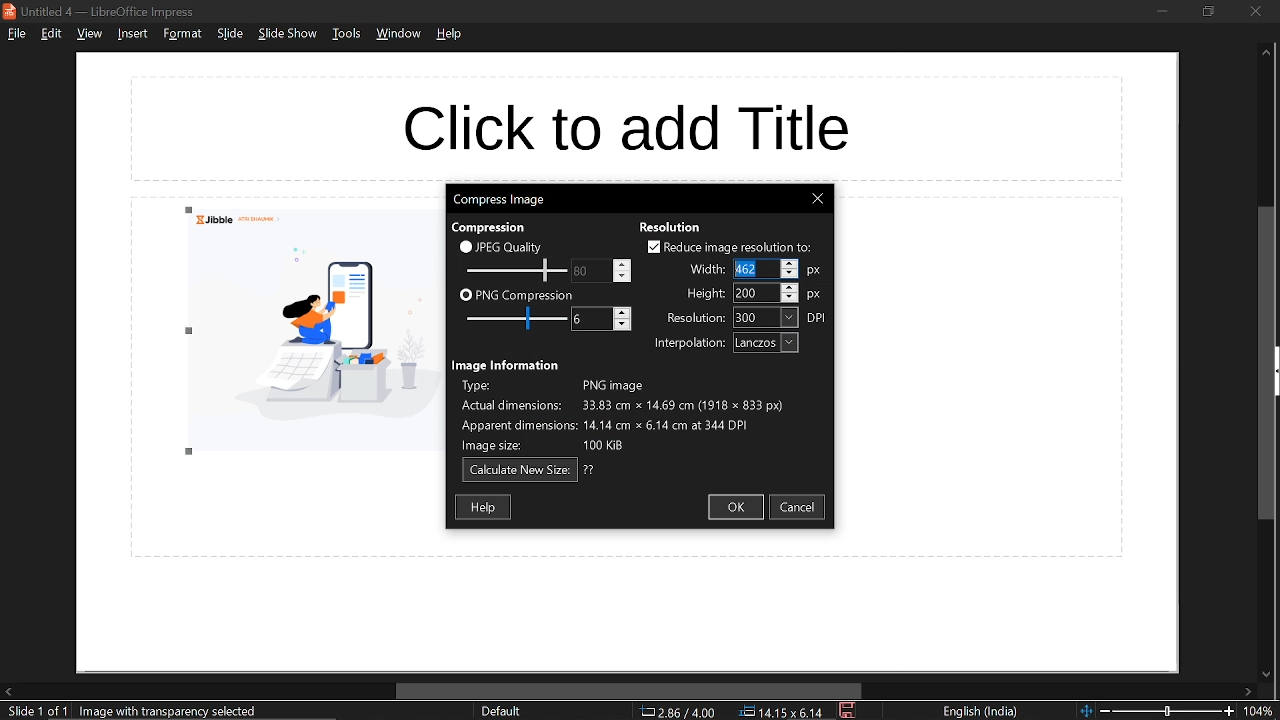 Image resolution: width=1280 pixels, height=720 pixels. What do you see at coordinates (516, 319) in the screenshot?
I see `JPEG quality scale` at bounding box center [516, 319].